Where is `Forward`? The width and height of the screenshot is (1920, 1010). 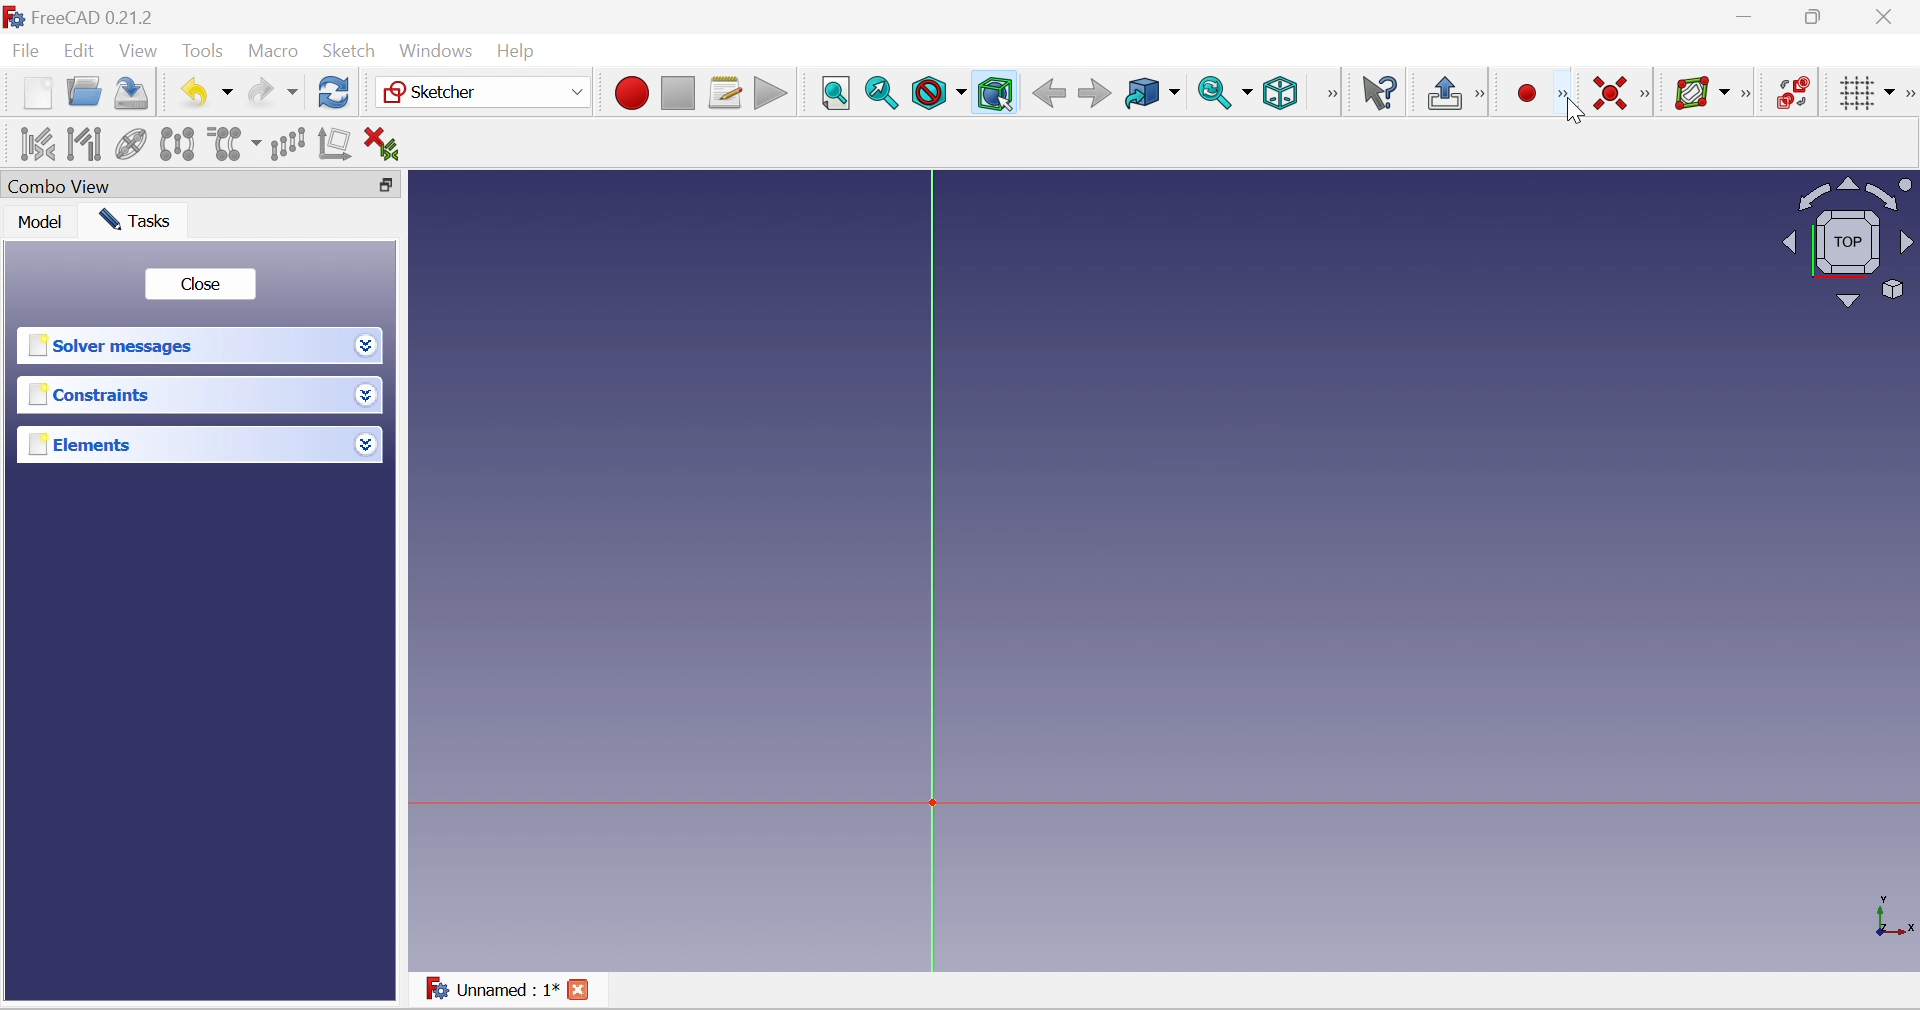 Forward is located at coordinates (1095, 94).